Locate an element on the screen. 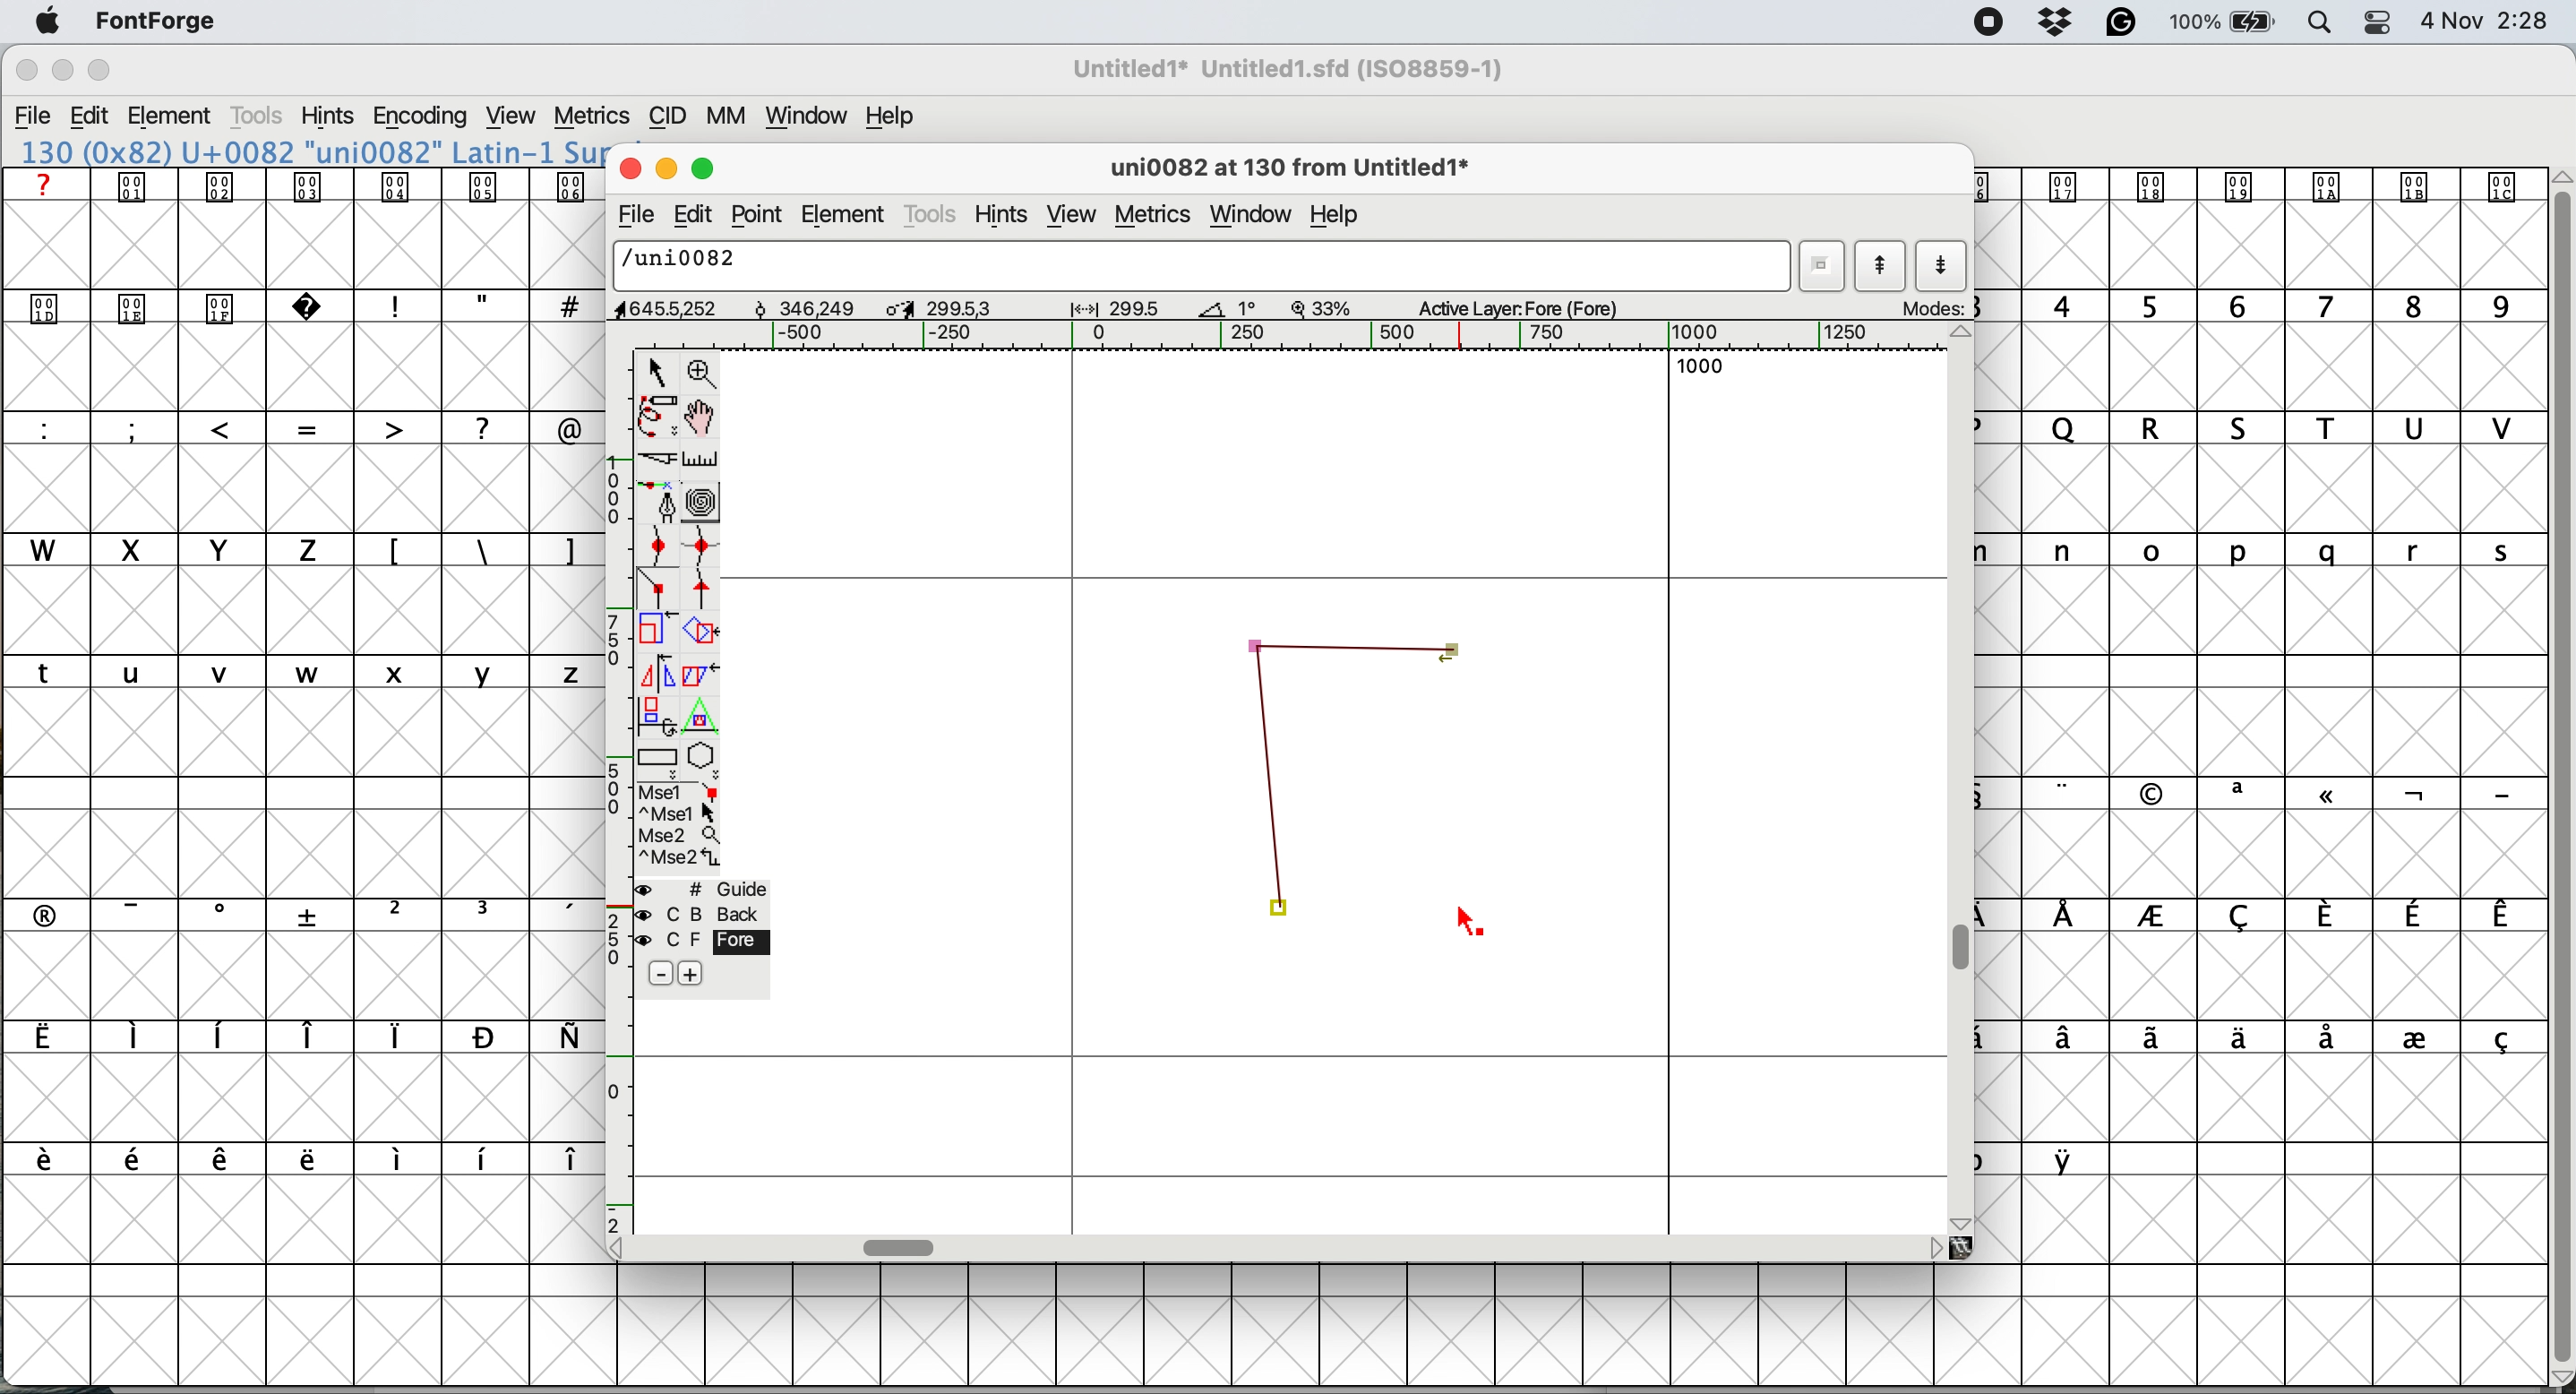 Image resolution: width=2576 pixels, height=1394 pixels. close is located at coordinates (26, 71).